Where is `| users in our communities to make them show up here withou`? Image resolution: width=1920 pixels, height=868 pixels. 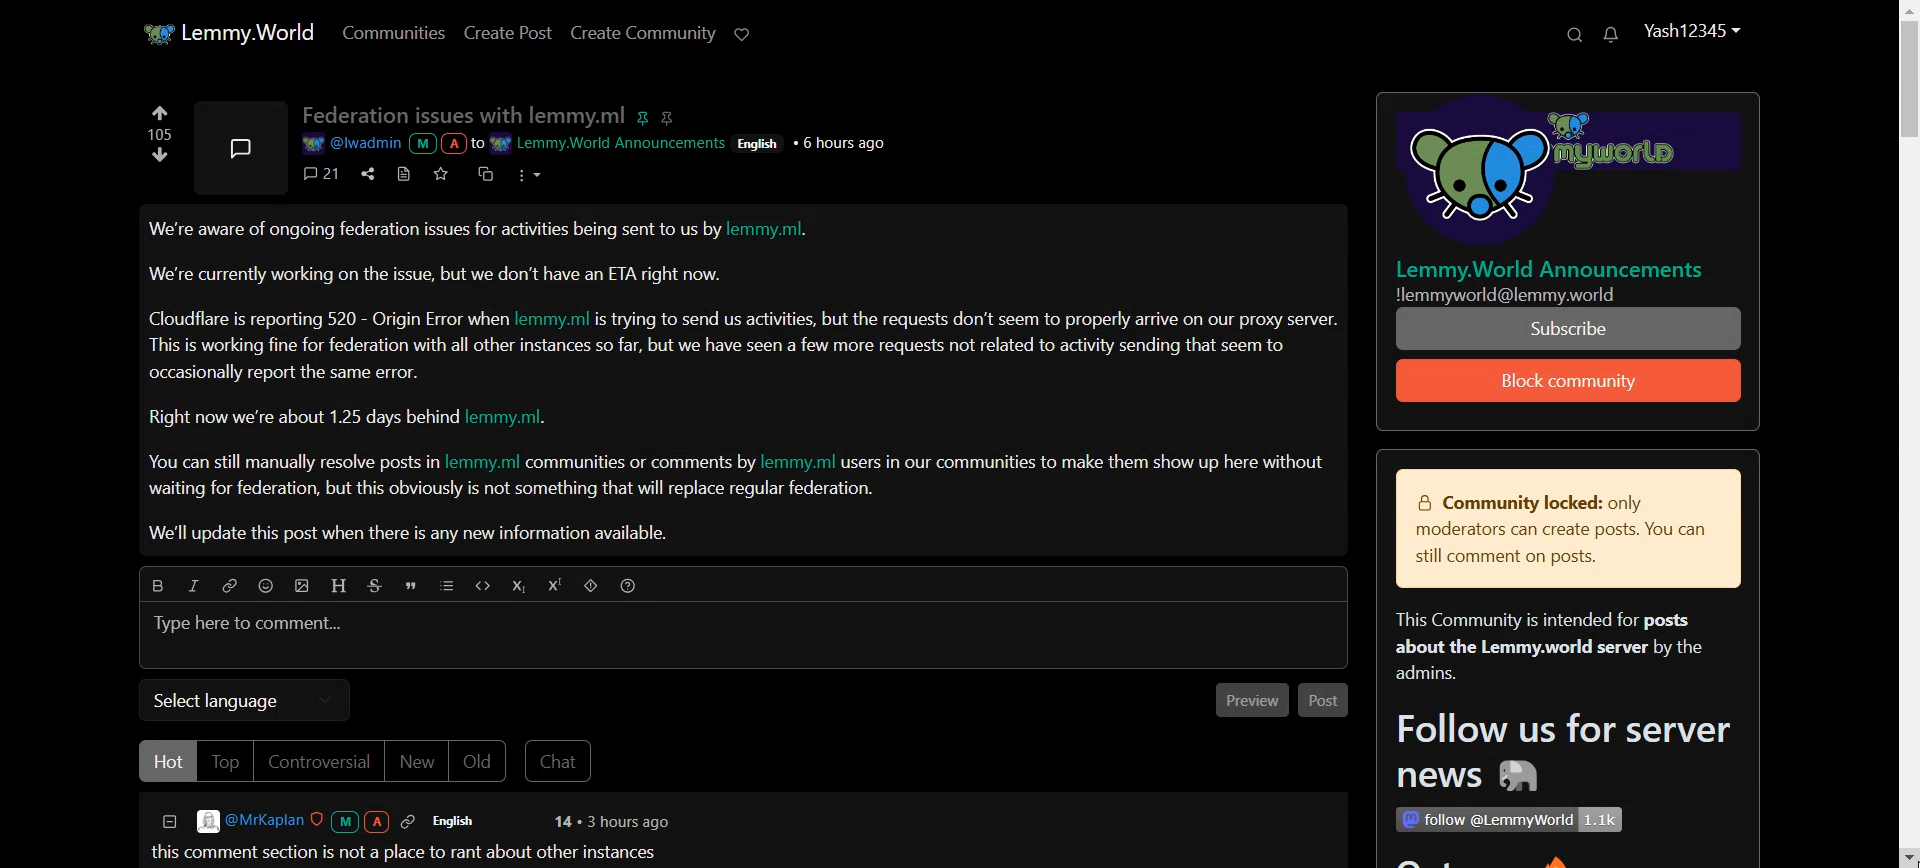
| users in our communities to make them show up here withou is located at coordinates (1082, 461).